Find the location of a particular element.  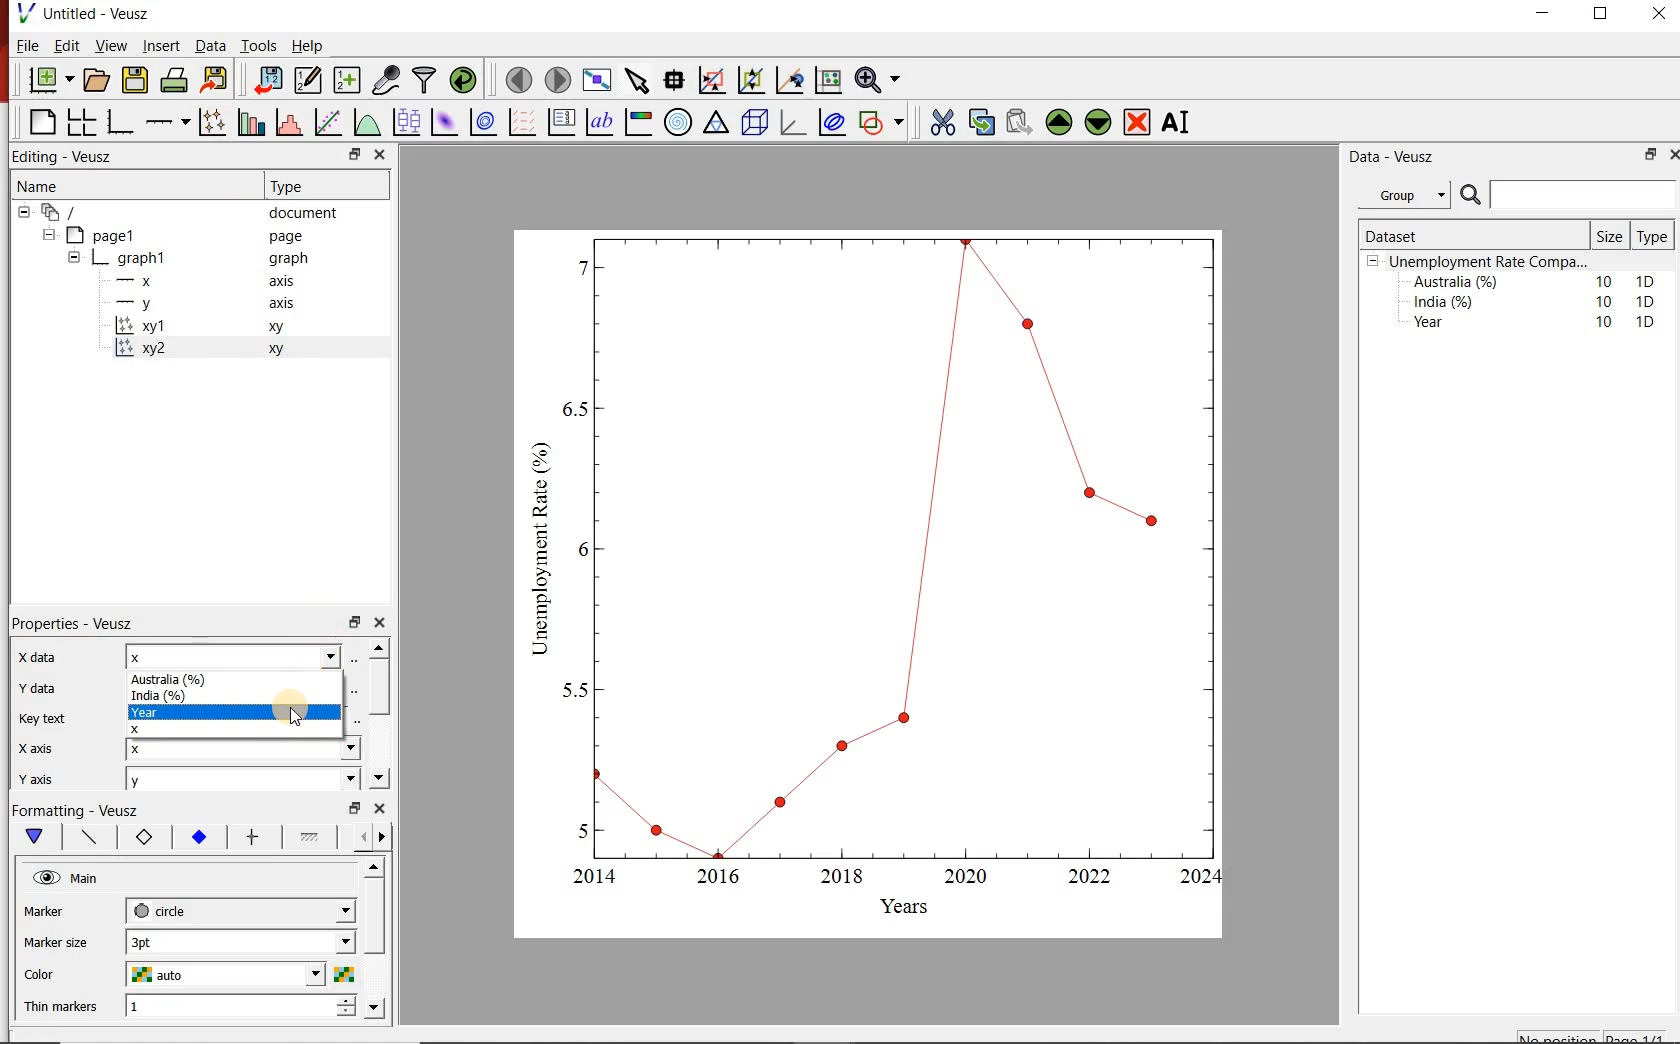

select the items is located at coordinates (639, 78).